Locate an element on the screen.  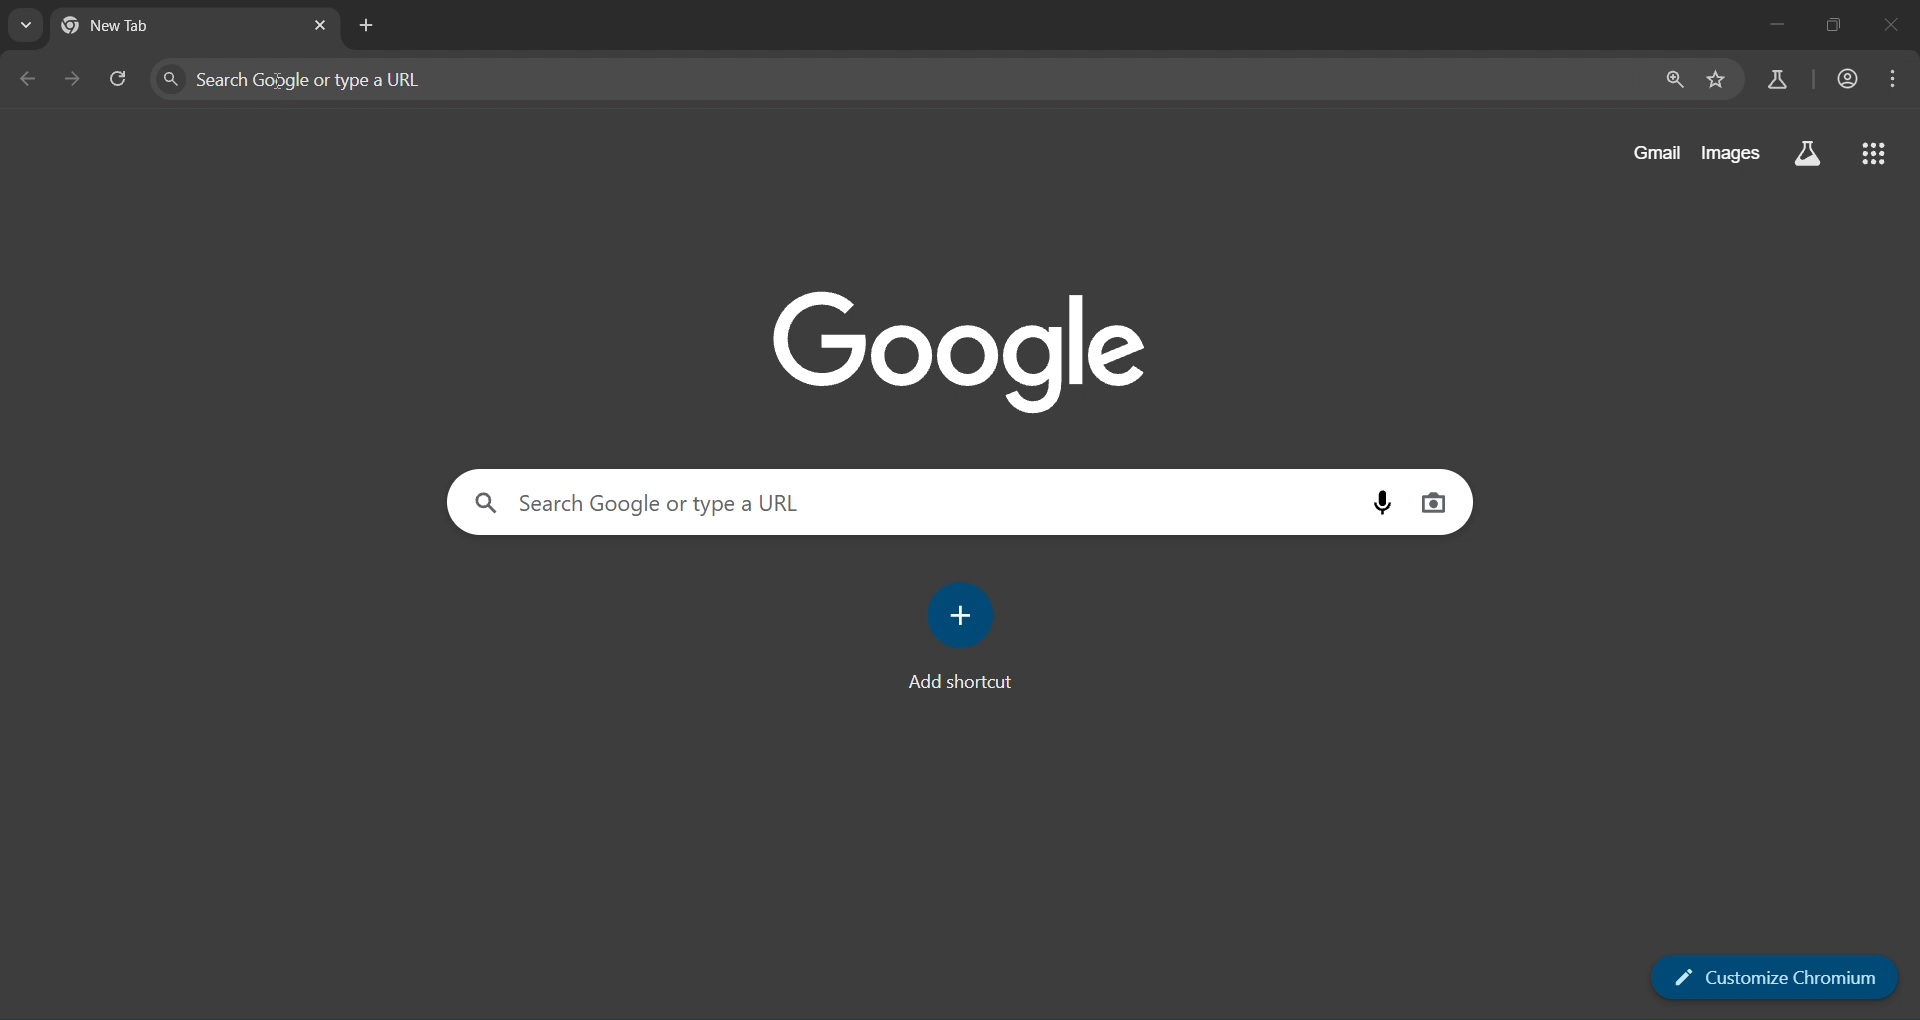
go back one page is located at coordinates (31, 78).